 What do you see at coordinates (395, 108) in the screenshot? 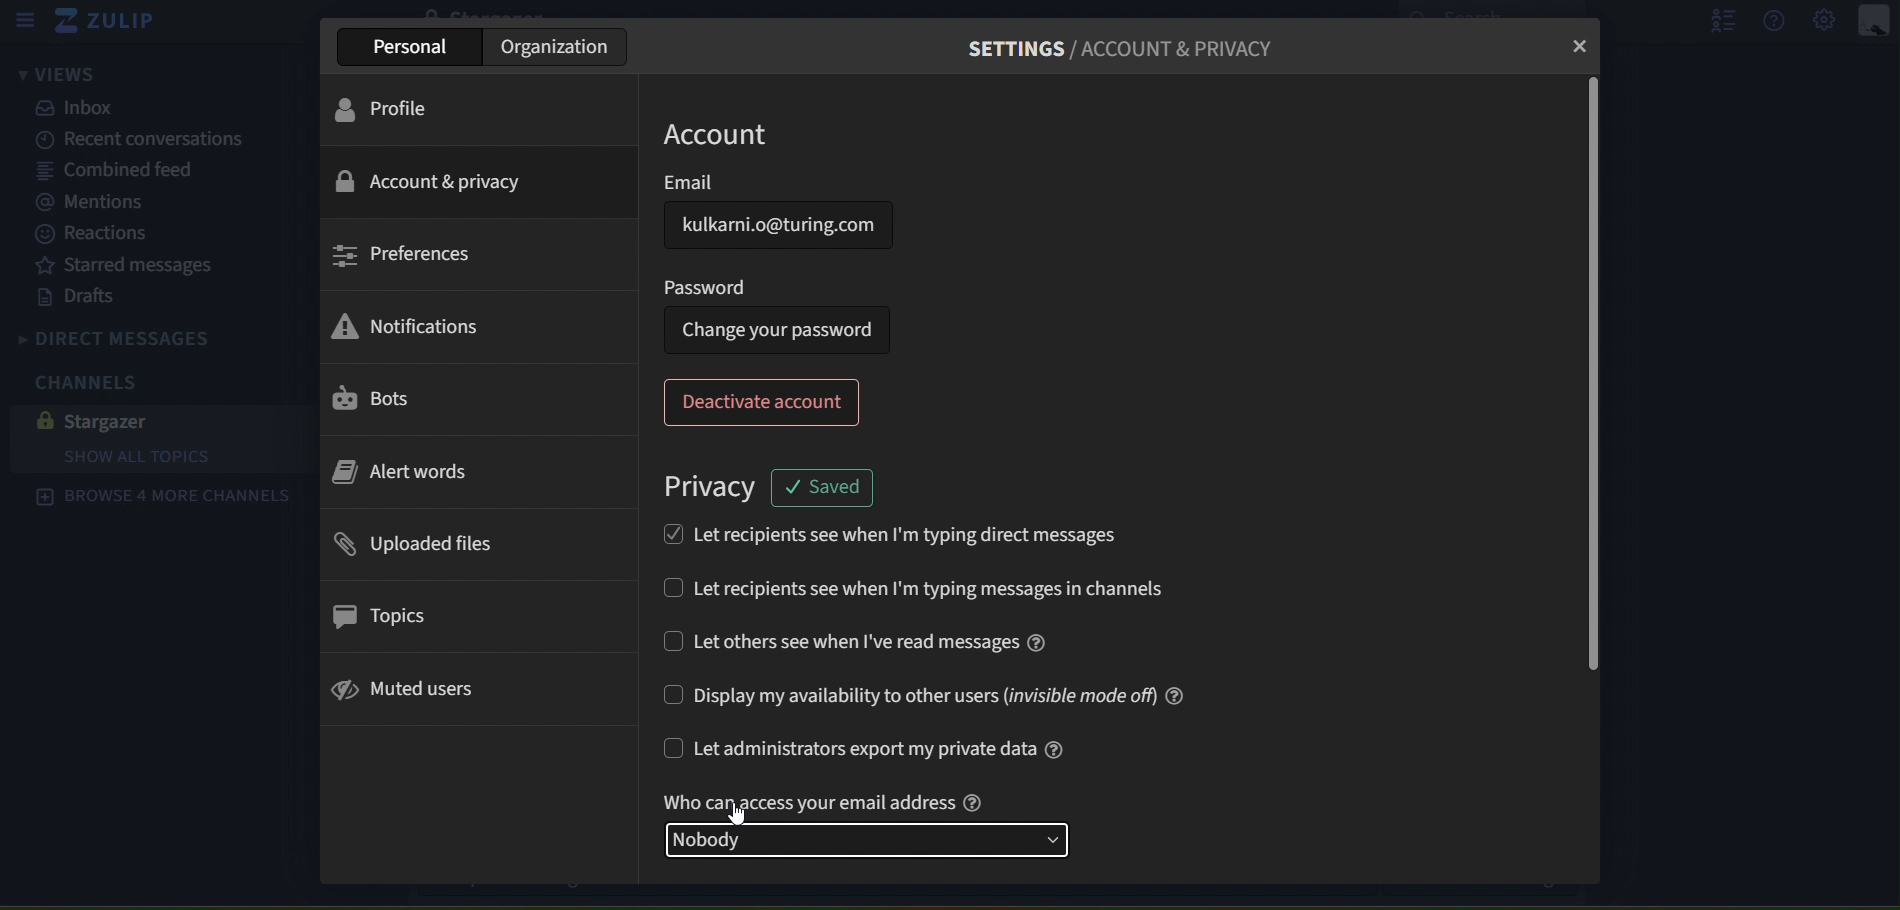
I see `profile` at bounding box center [395, 108].